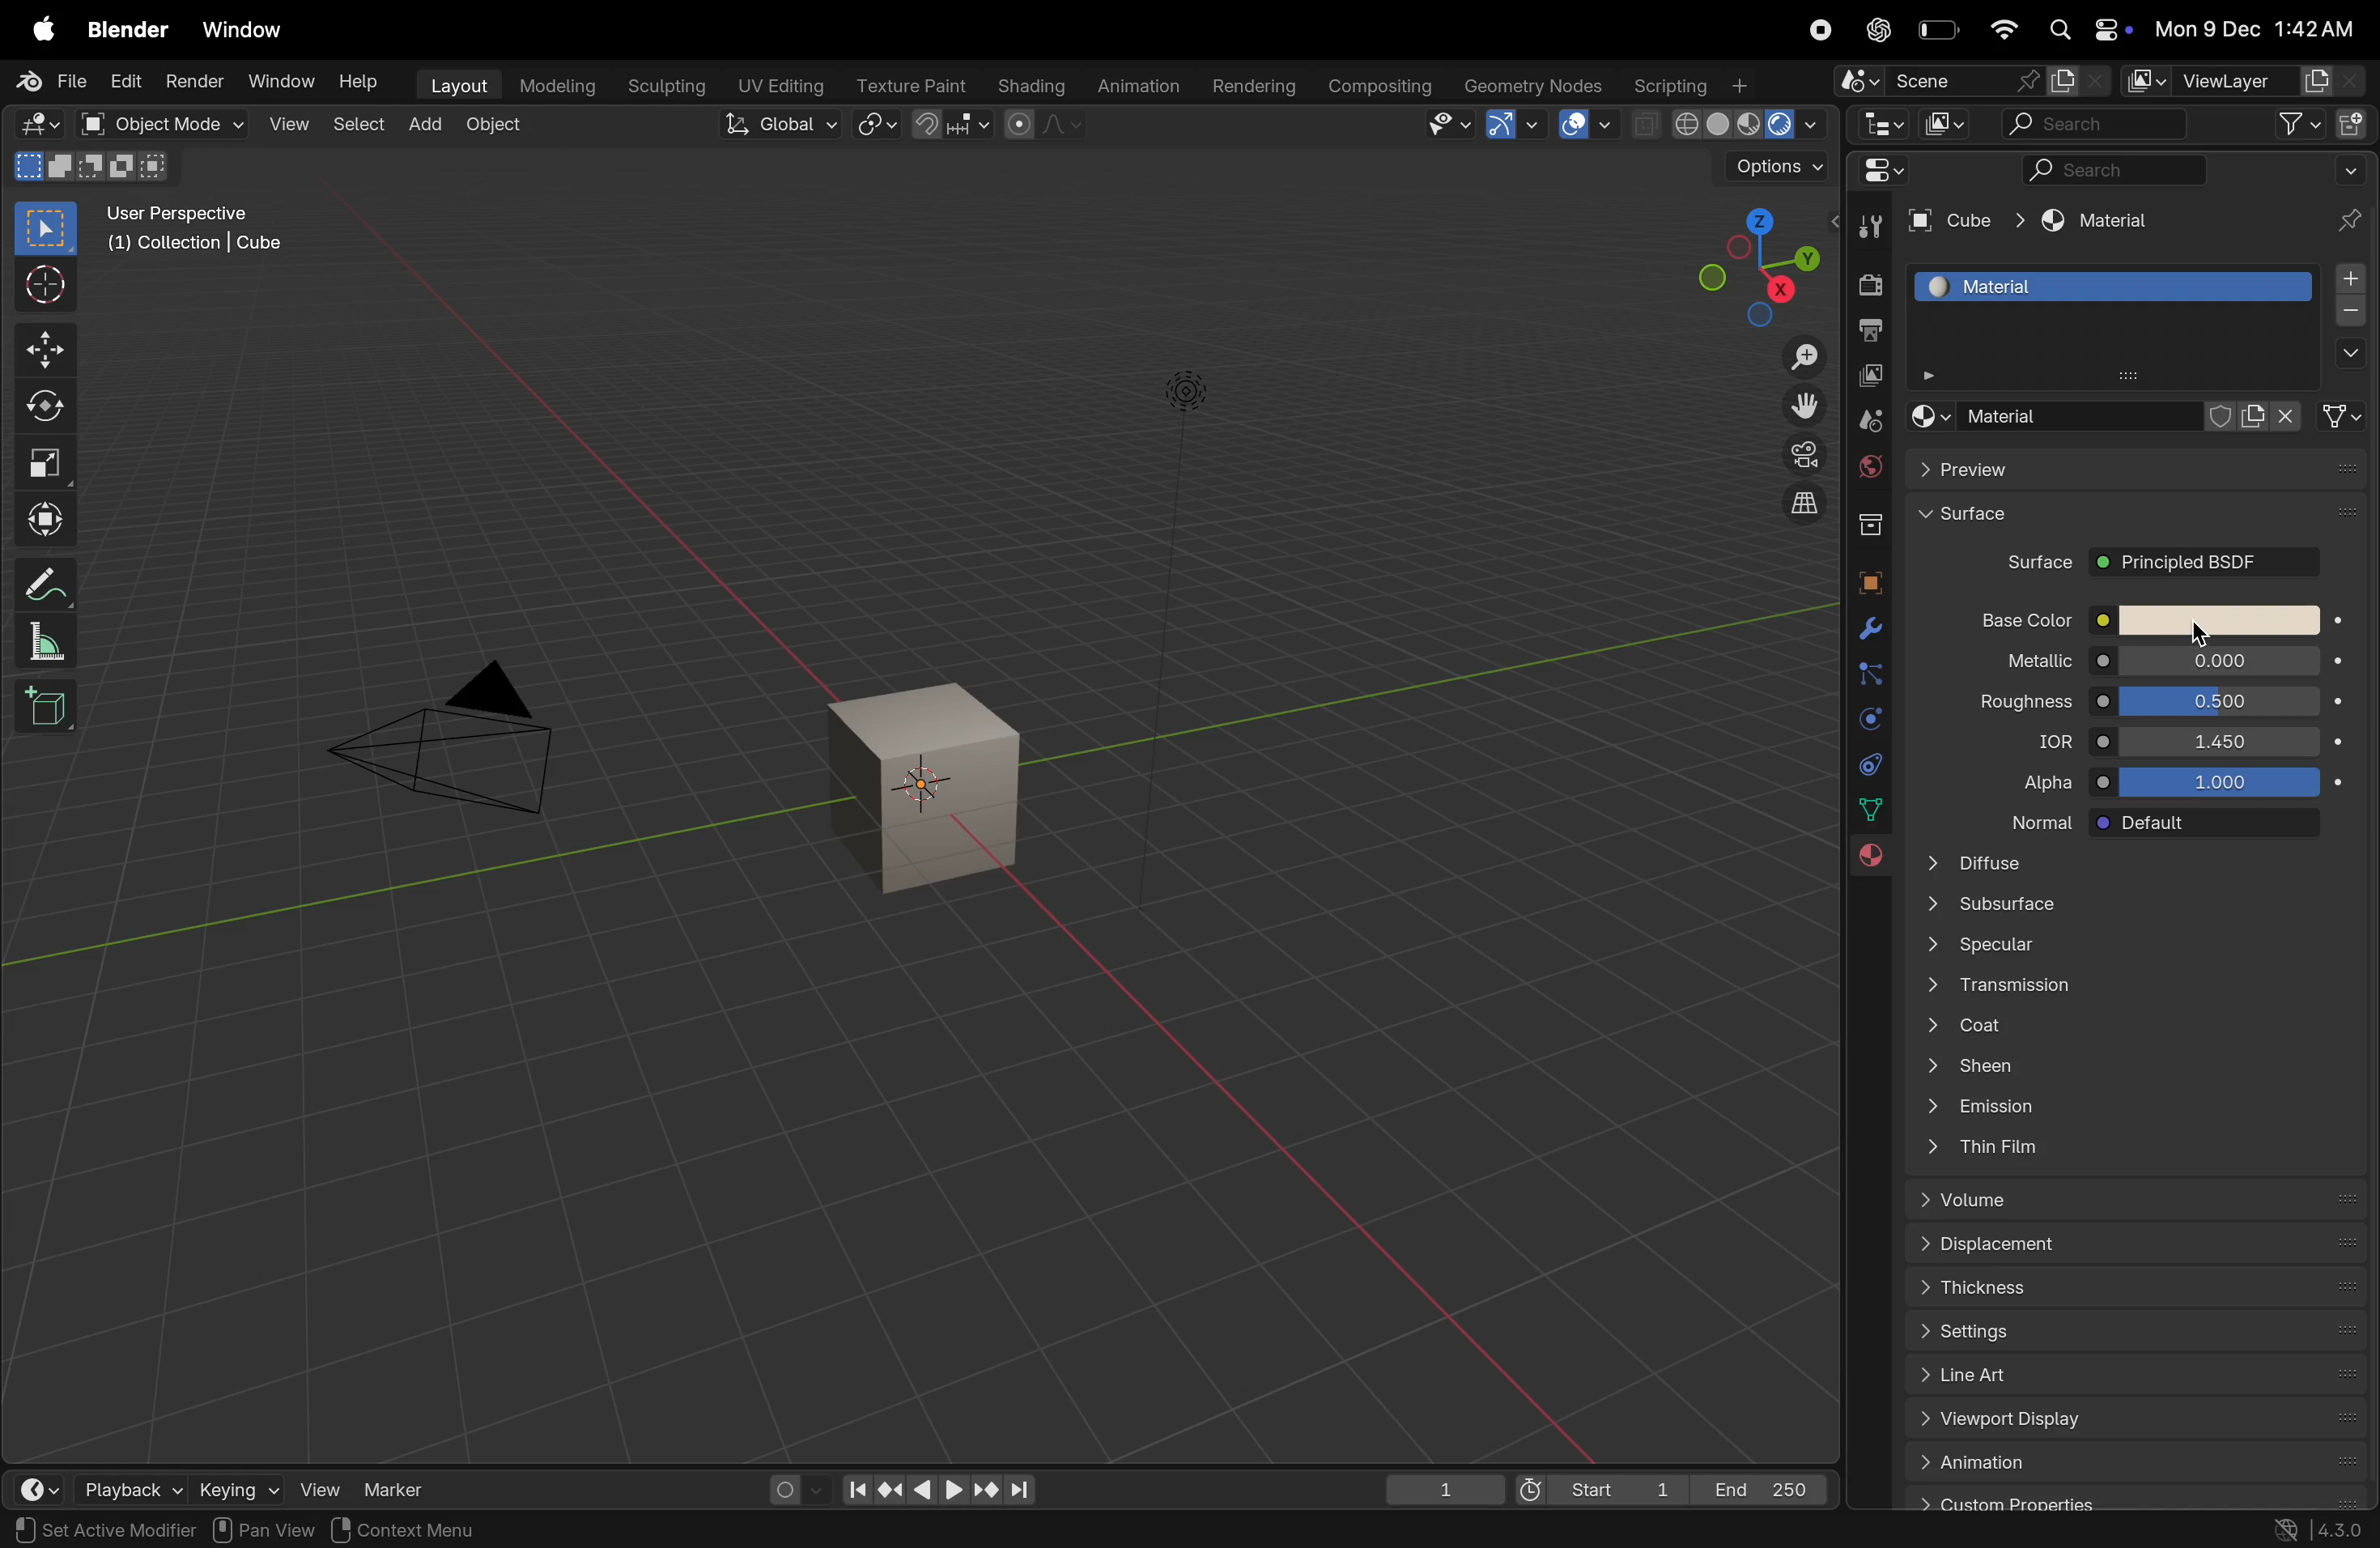 Image resolution: width=2380 pixels, height=1548 pixels. I want to click on material, so click(2114, 285).